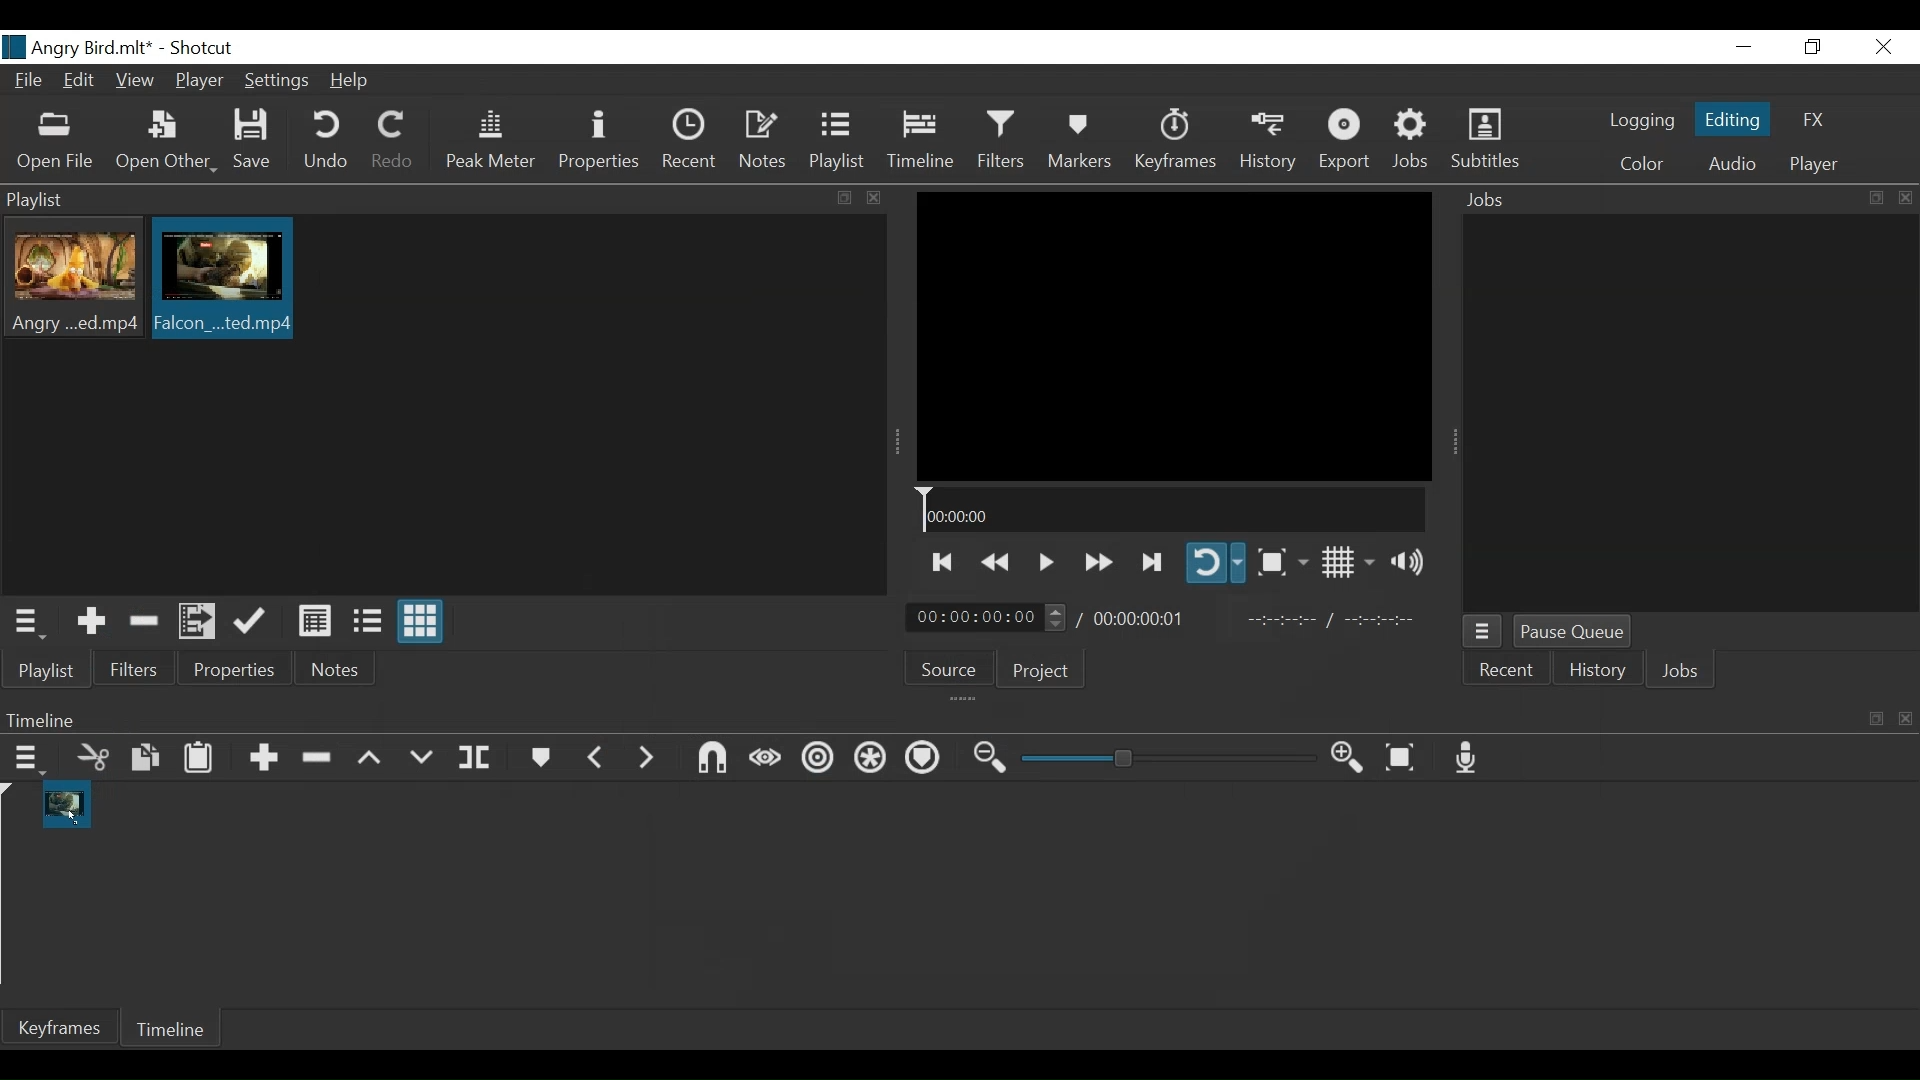 Image resolution: width=1920 pixels, height=1080 pixels. I want to click on copy, so click(1874, 198).